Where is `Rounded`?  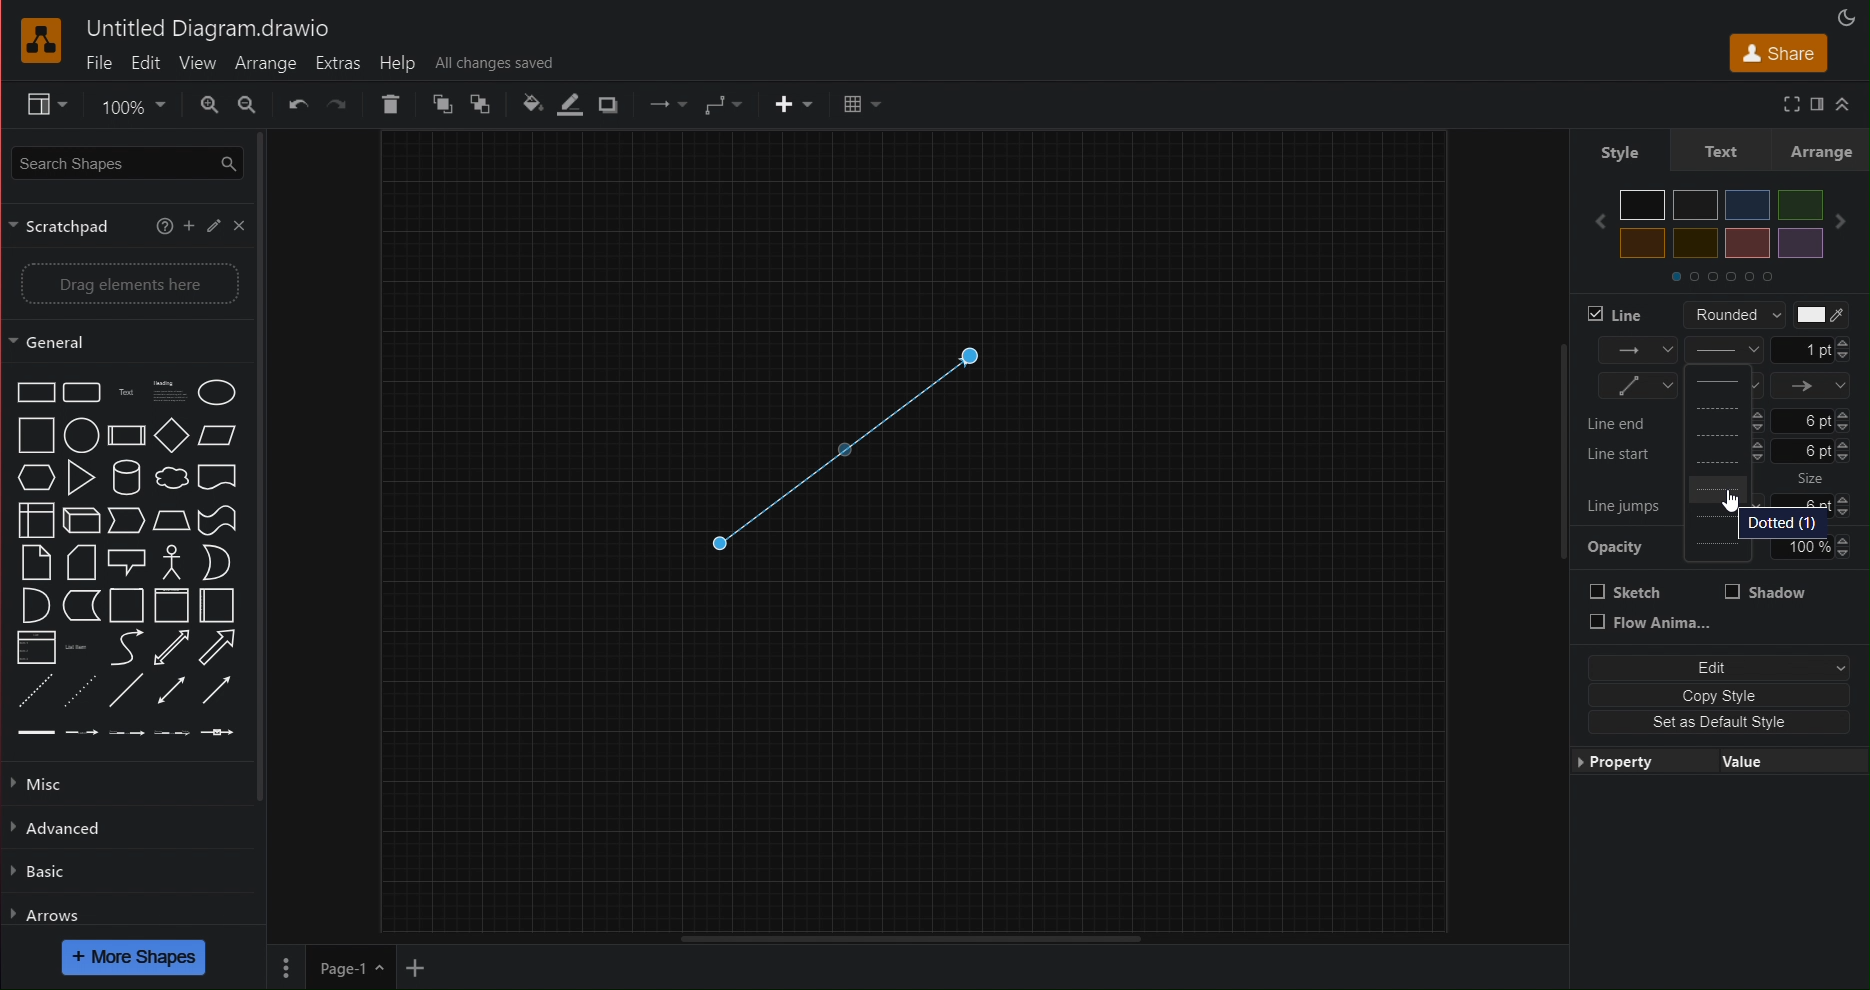 Rounded is located at coordinates (1726, 314).